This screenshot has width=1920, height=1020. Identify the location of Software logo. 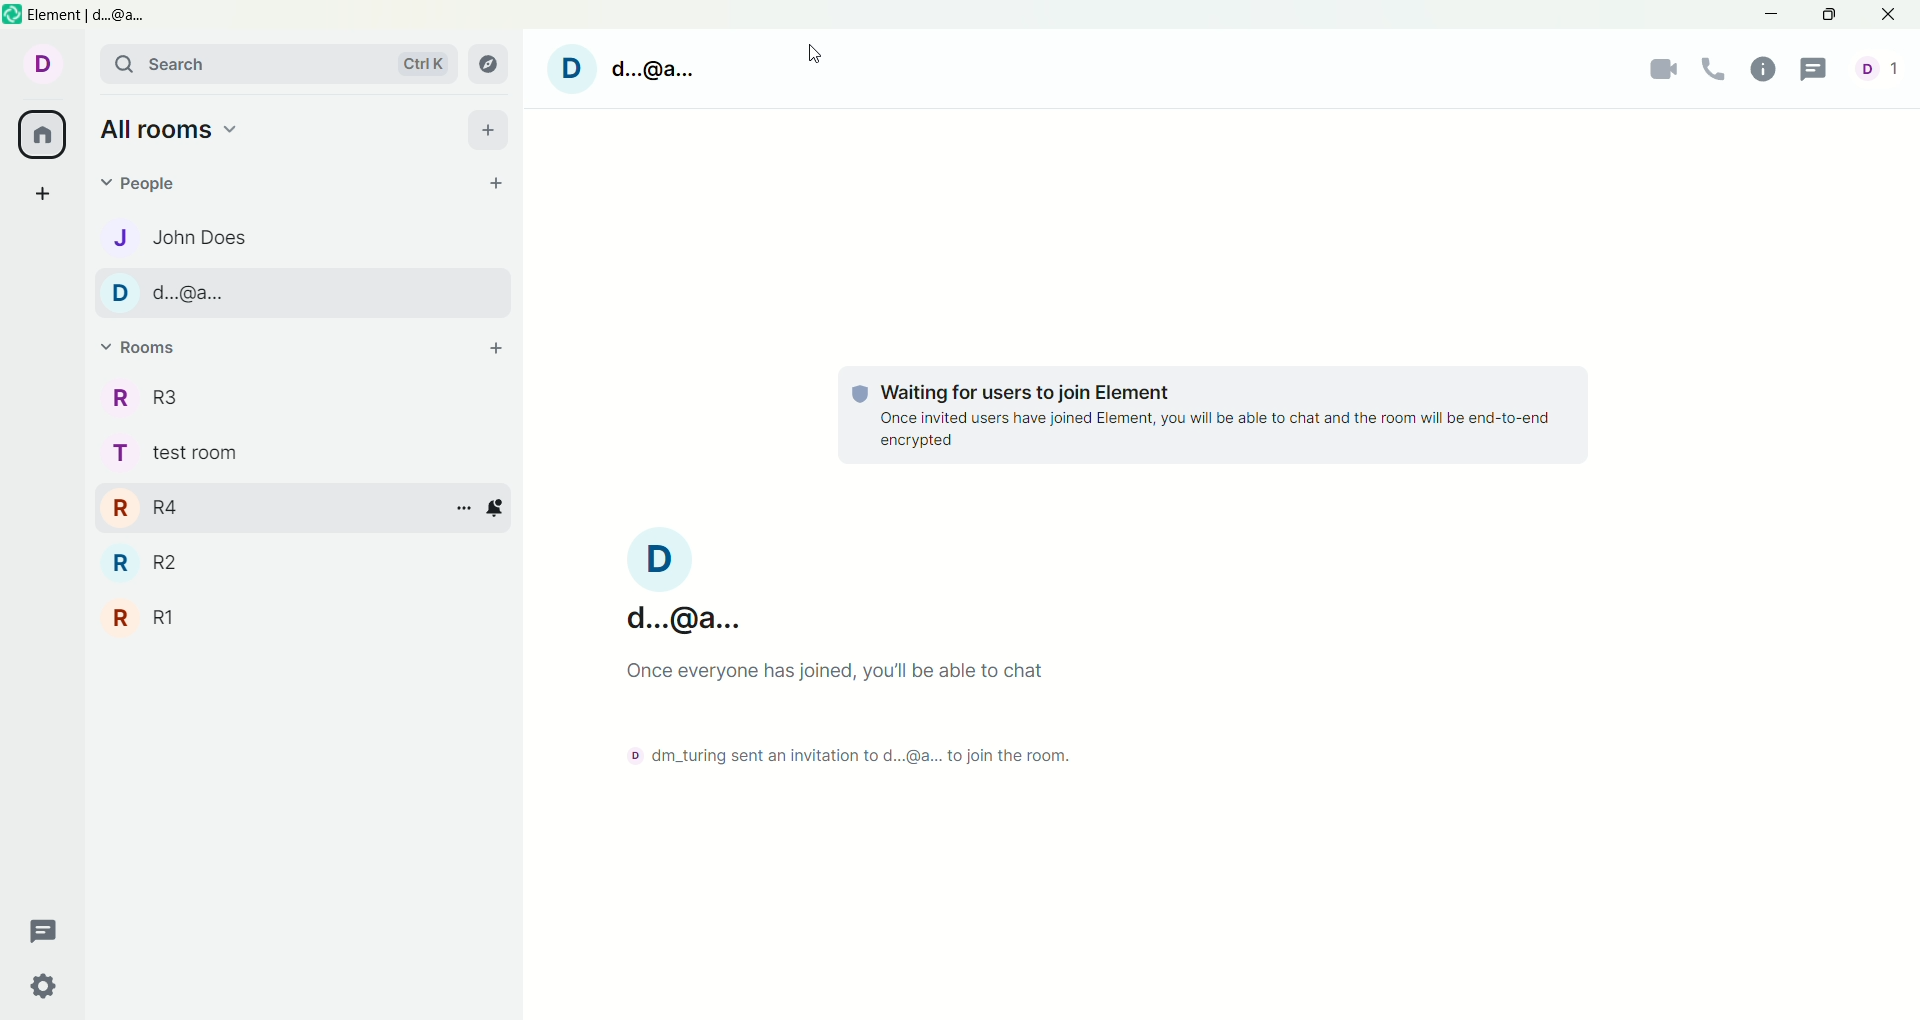
(12, 14).